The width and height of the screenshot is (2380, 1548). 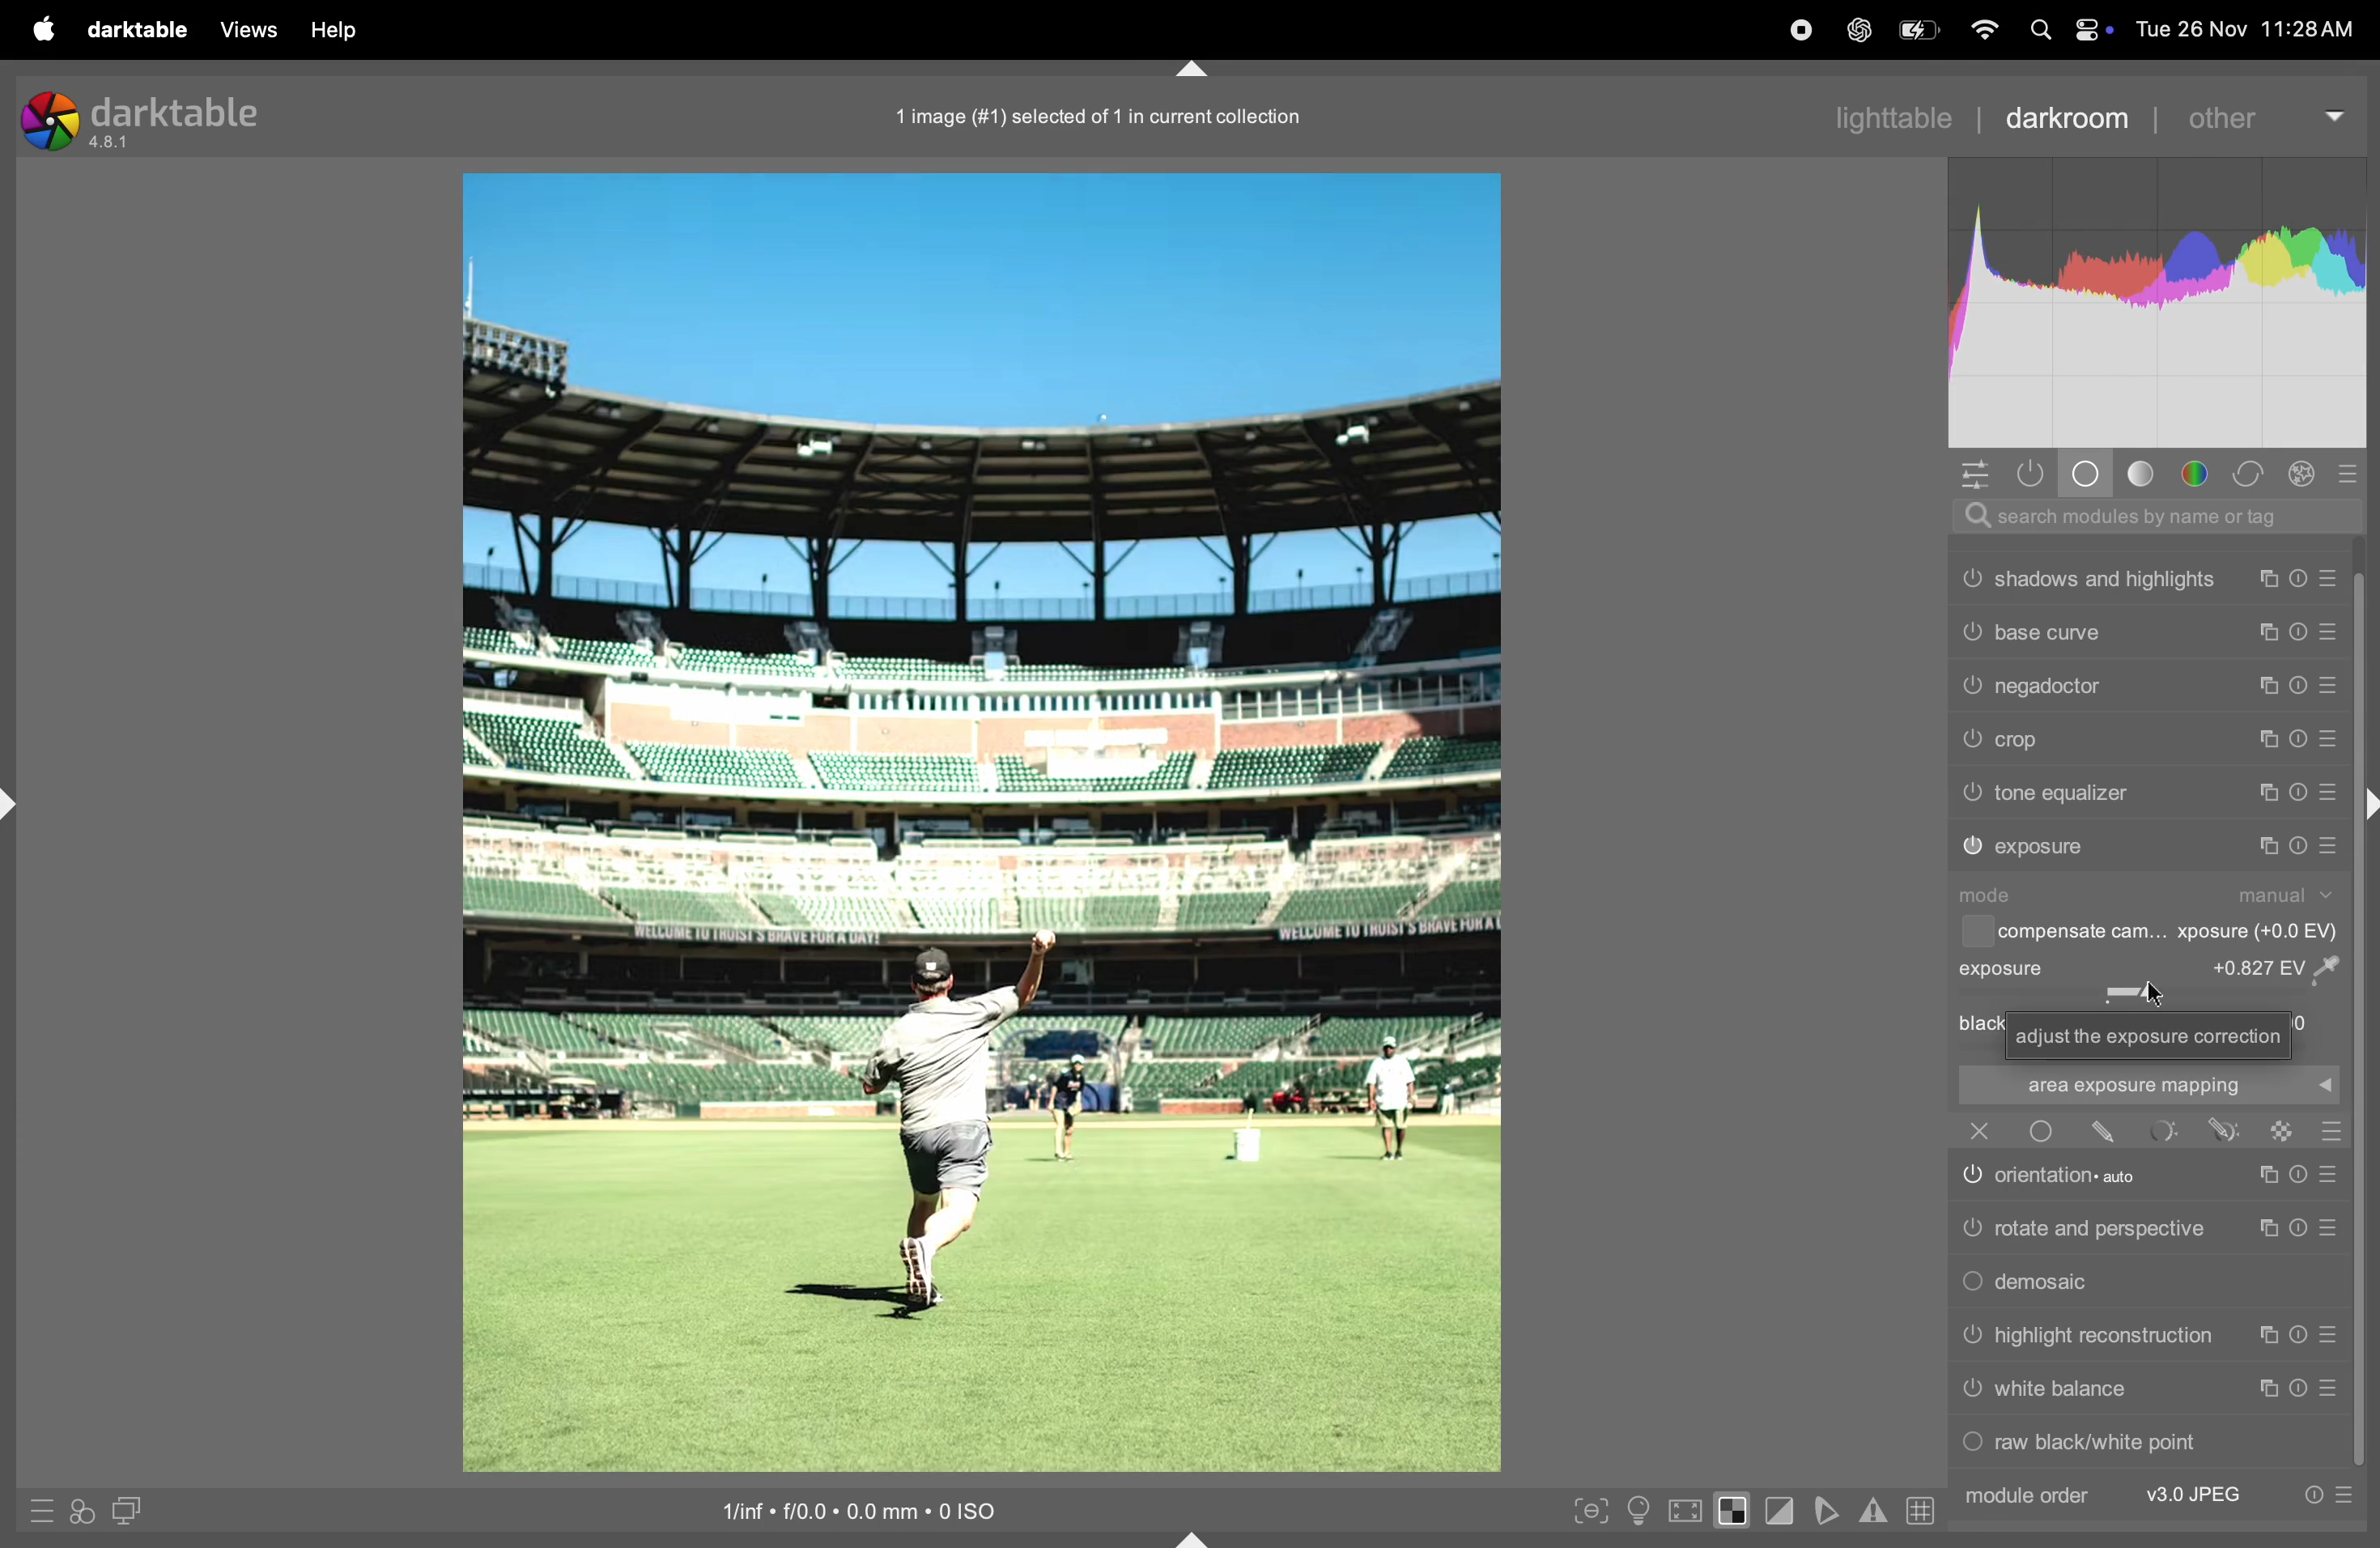 What do you see at coordinates (2049, 632) in the screenshot?
I see `base curve` at bounding box center [2049, 632].